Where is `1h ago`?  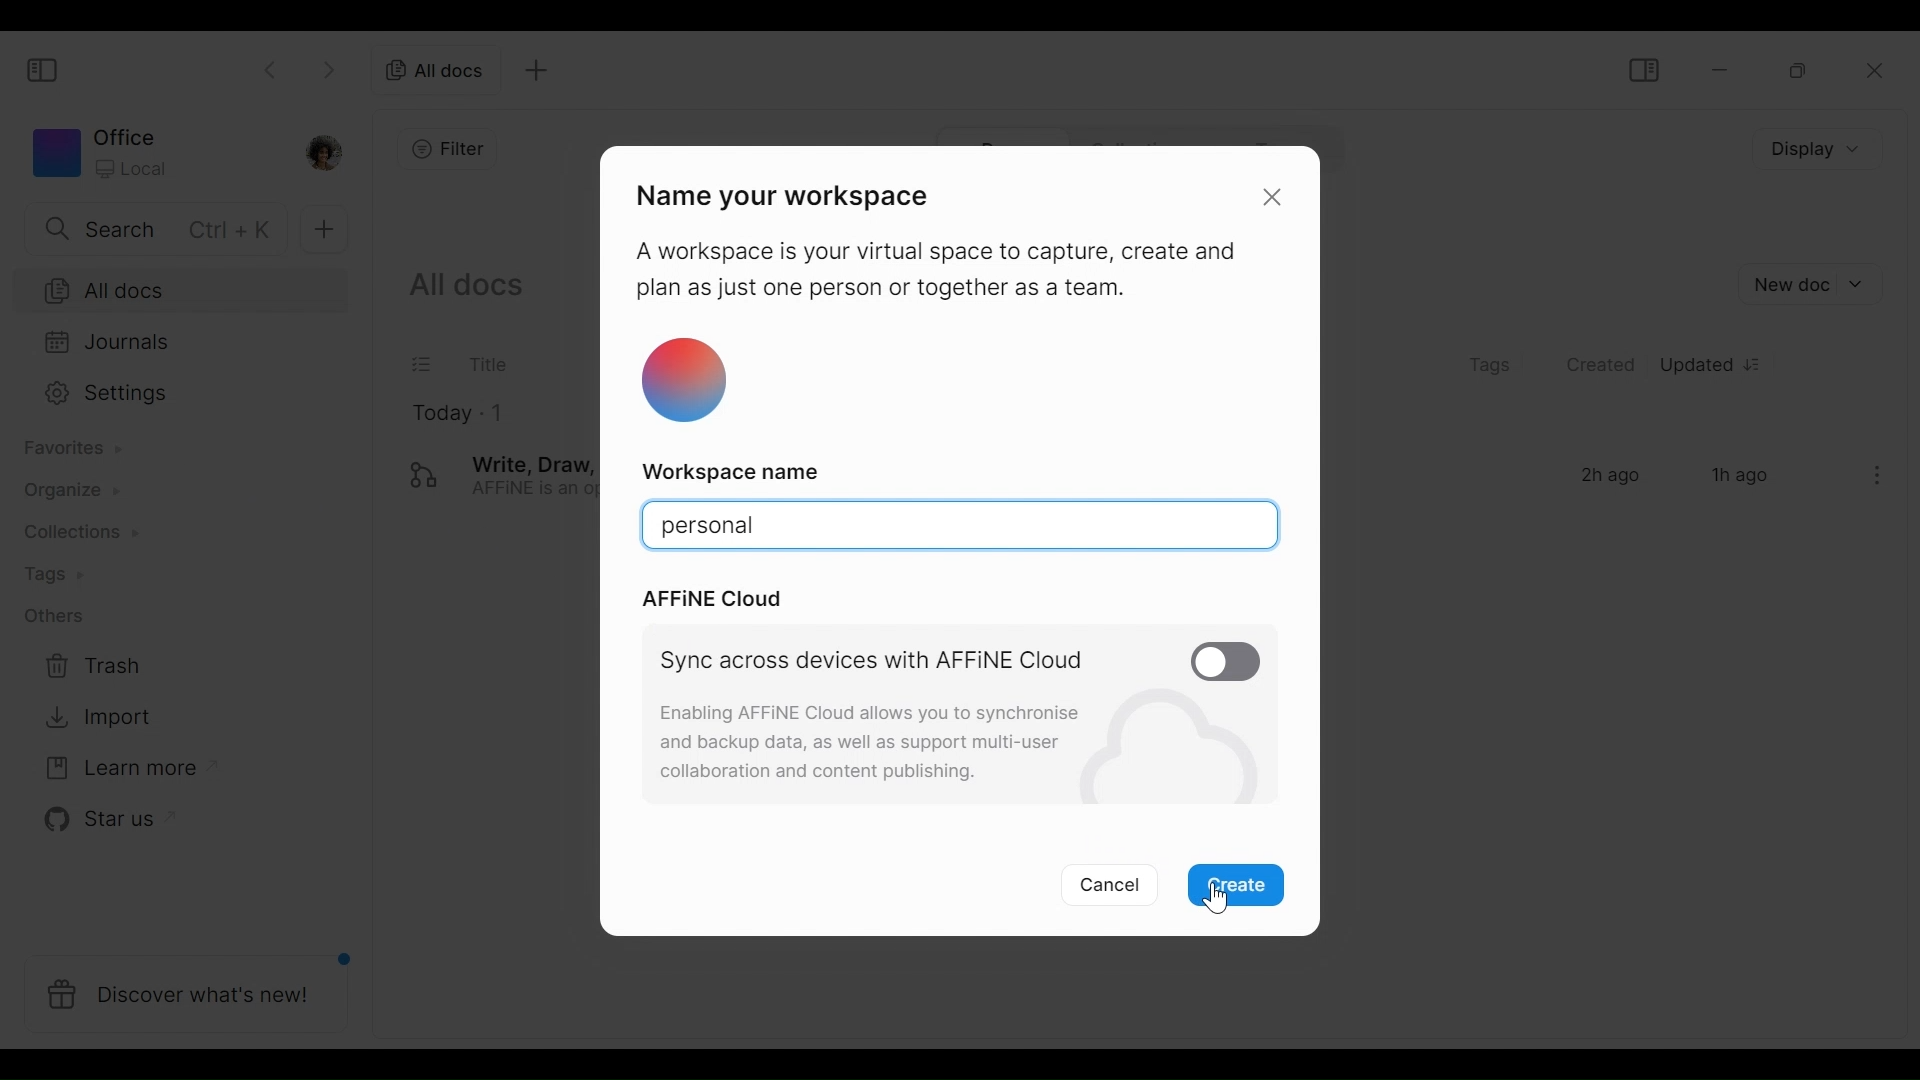 1h ago is located at coordinates (1742, 477).